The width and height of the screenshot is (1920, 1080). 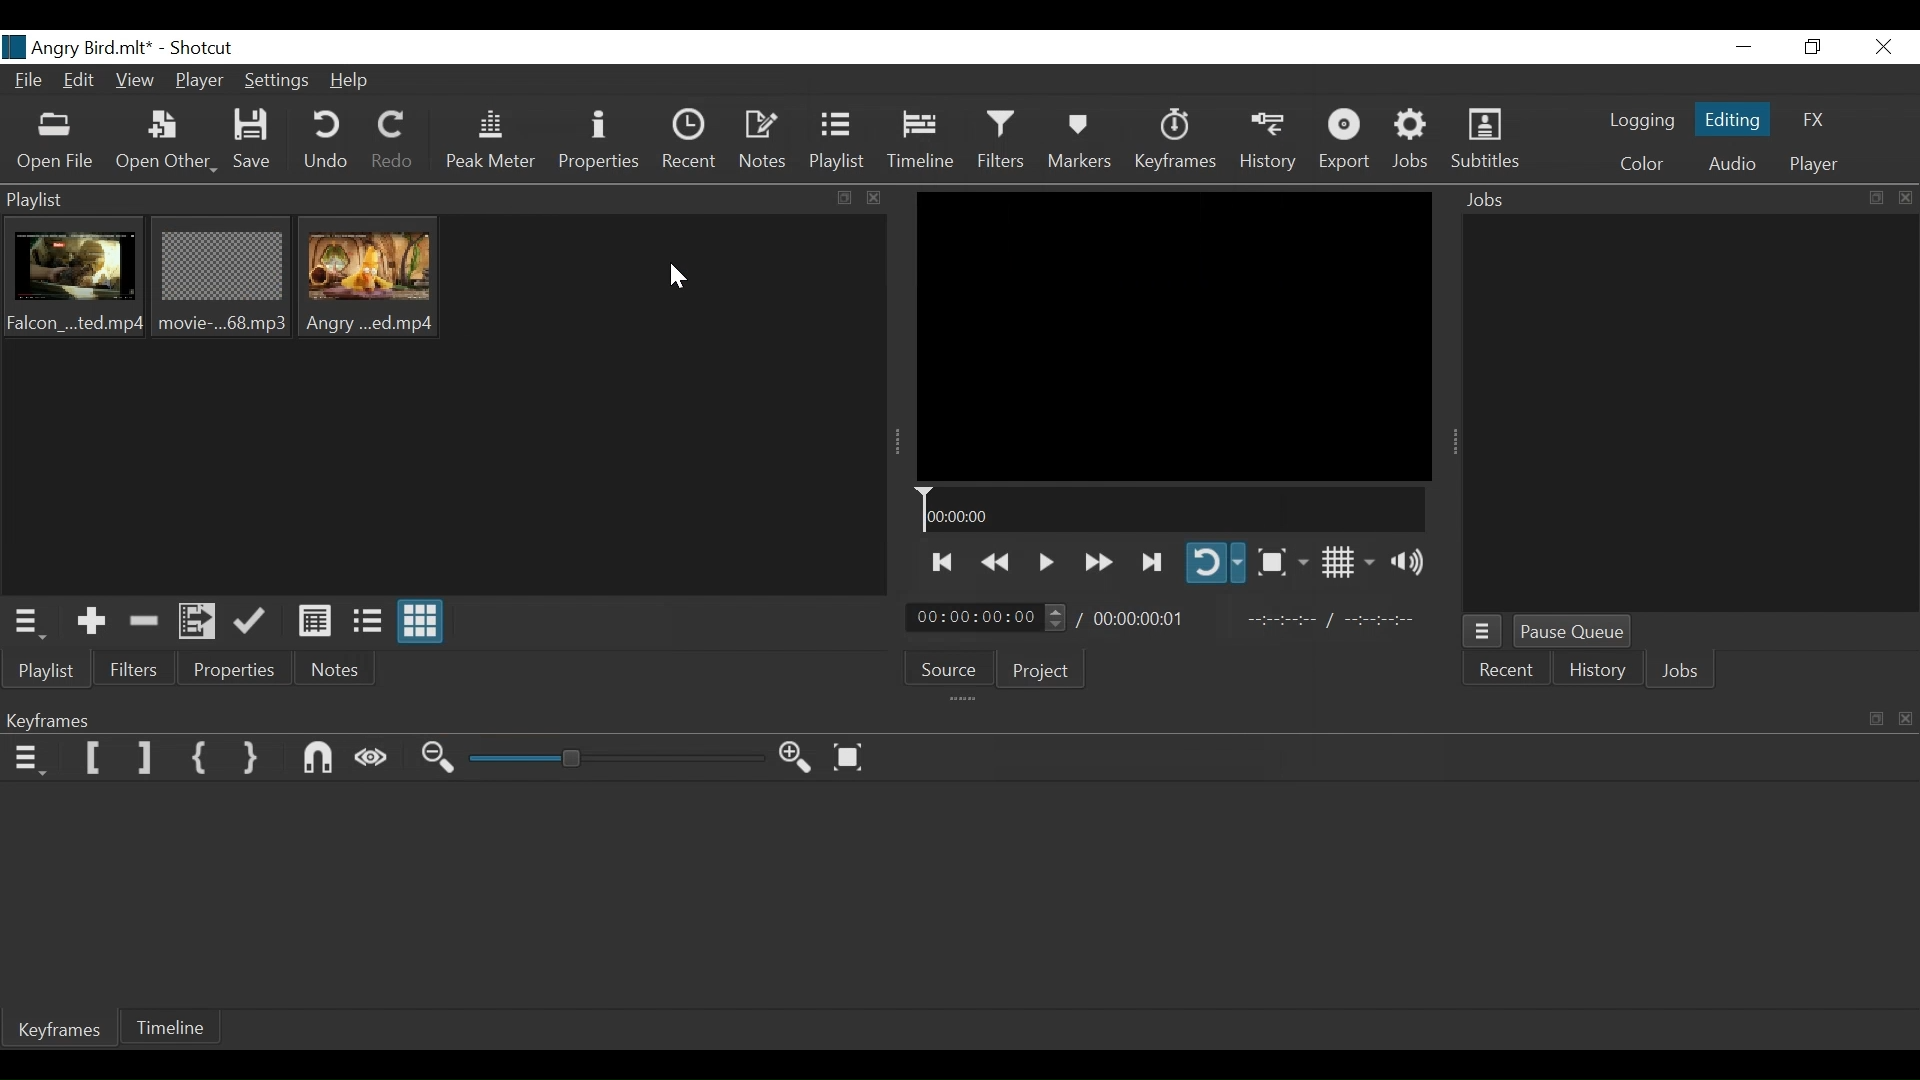 What do you see at coordinates (1349, 561) in the screenshot?
I see `Show display grid on player` at bounding box center [1349, 561].